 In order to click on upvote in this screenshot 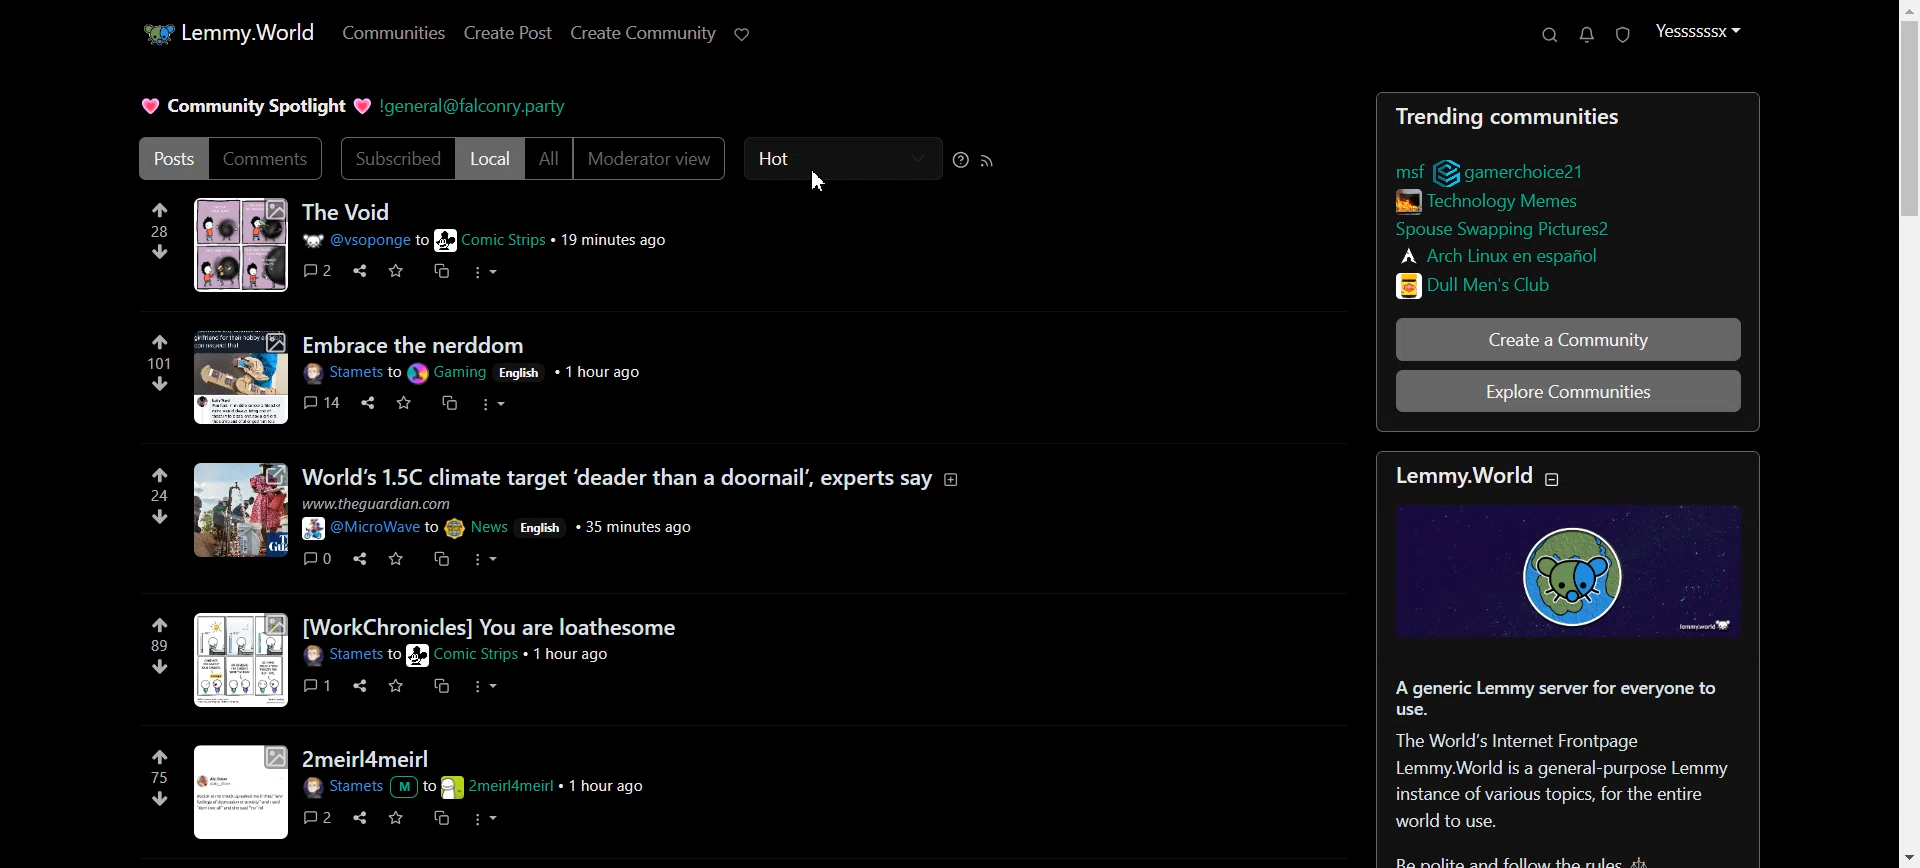, I will do `click(161, 210)`.